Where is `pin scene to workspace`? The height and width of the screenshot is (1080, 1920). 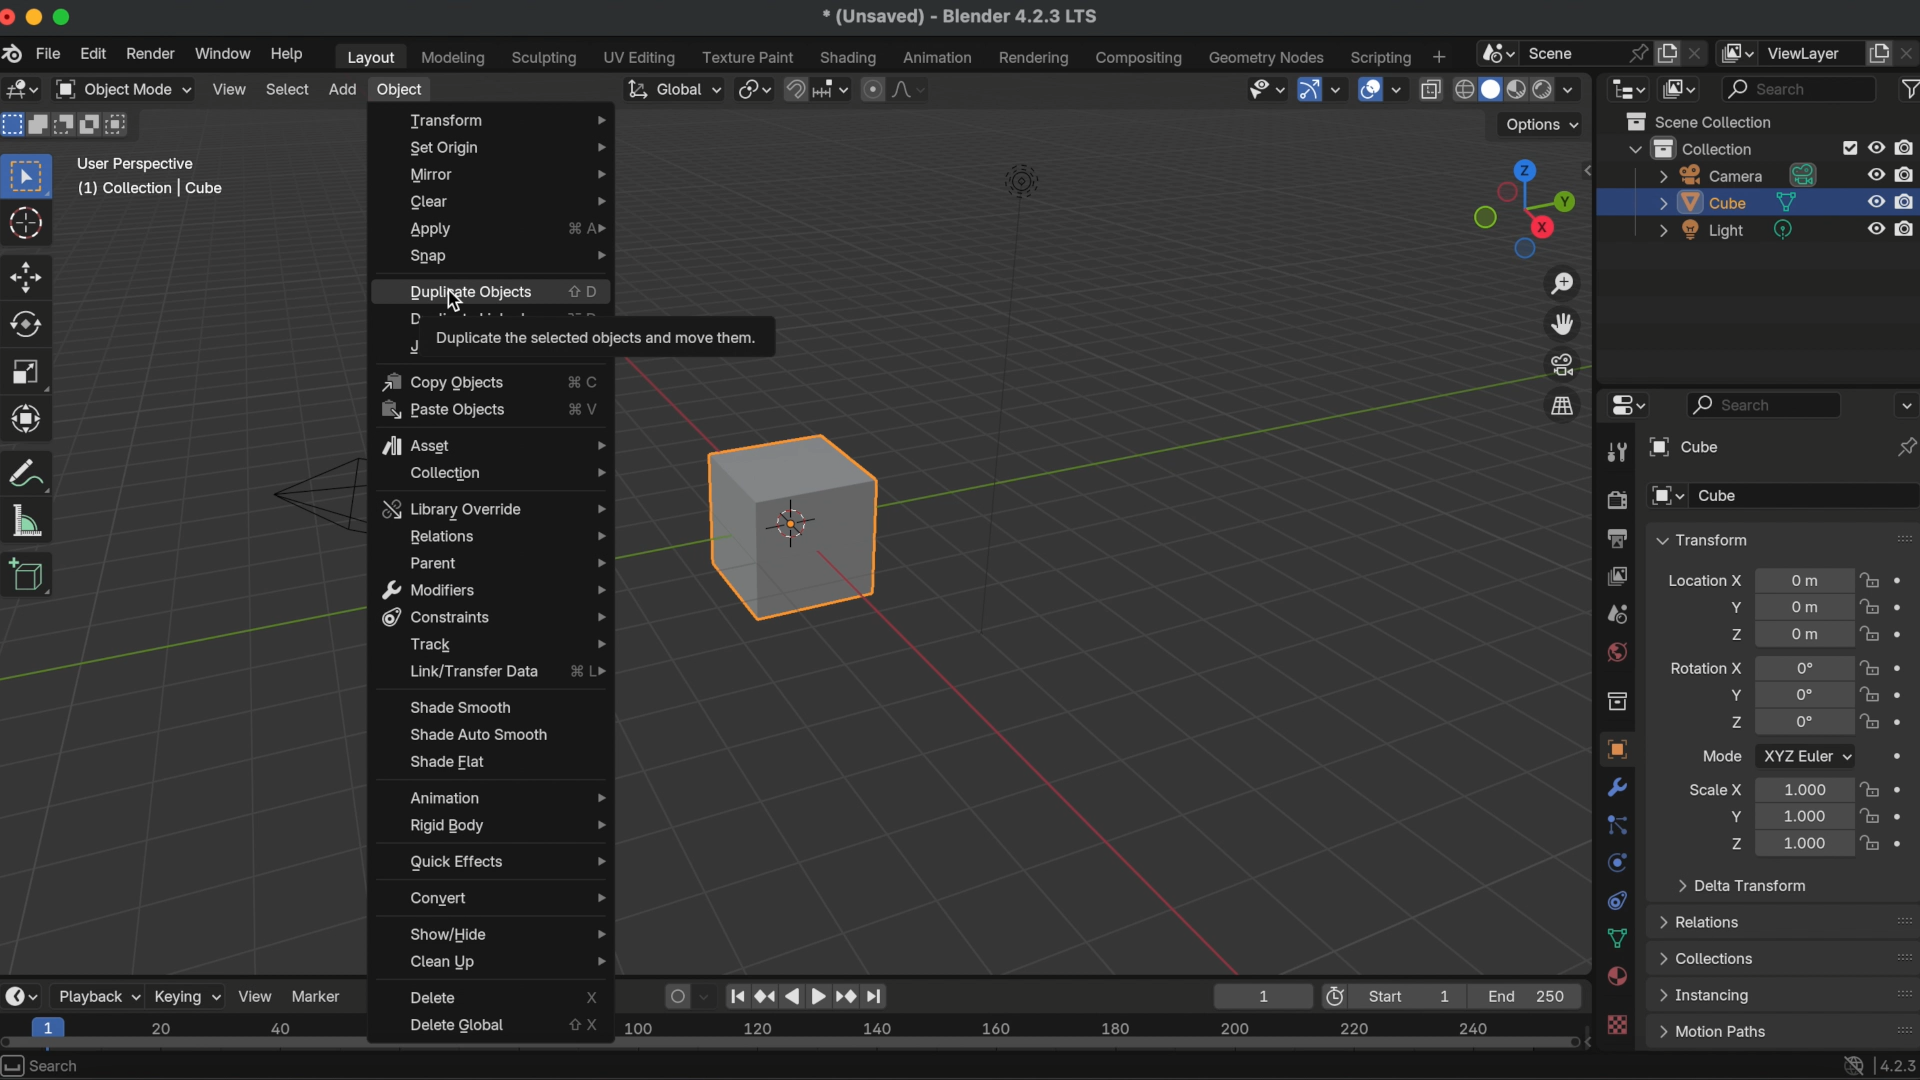 pin scene to workspace is located at coordinates (1636, 50).